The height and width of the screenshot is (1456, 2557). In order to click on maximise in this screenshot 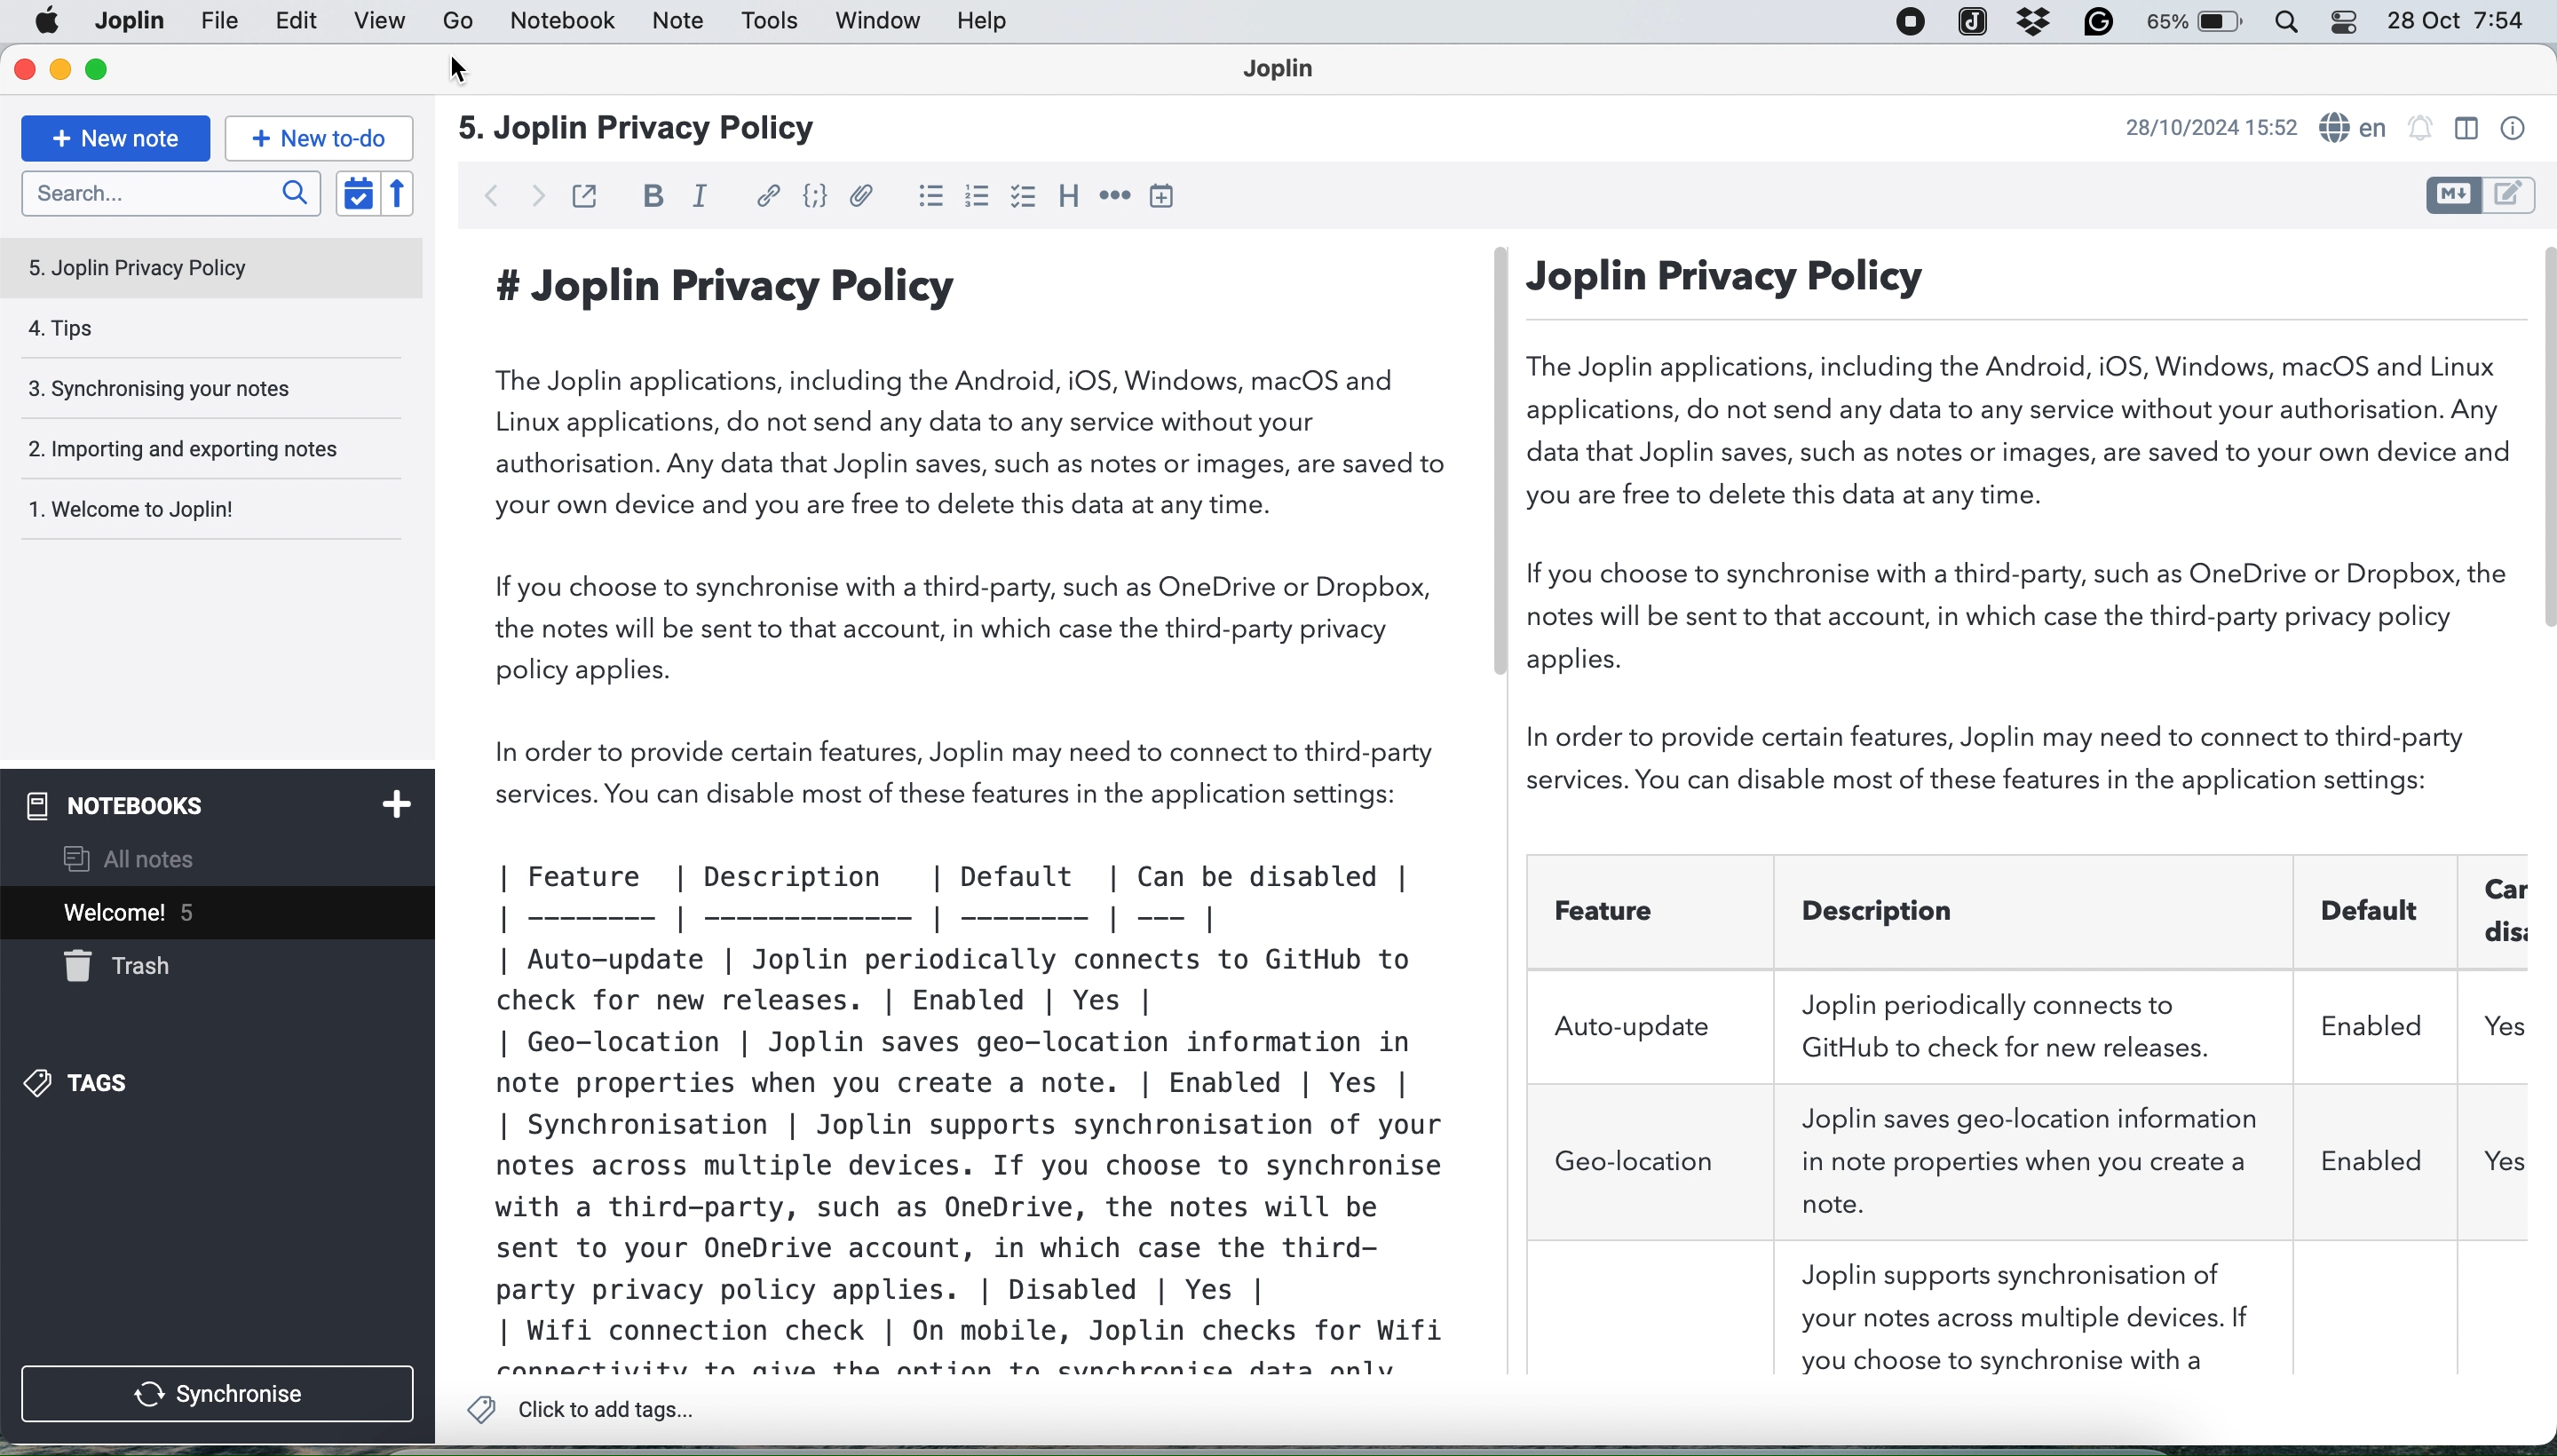, I will do `click(95, 69)`.